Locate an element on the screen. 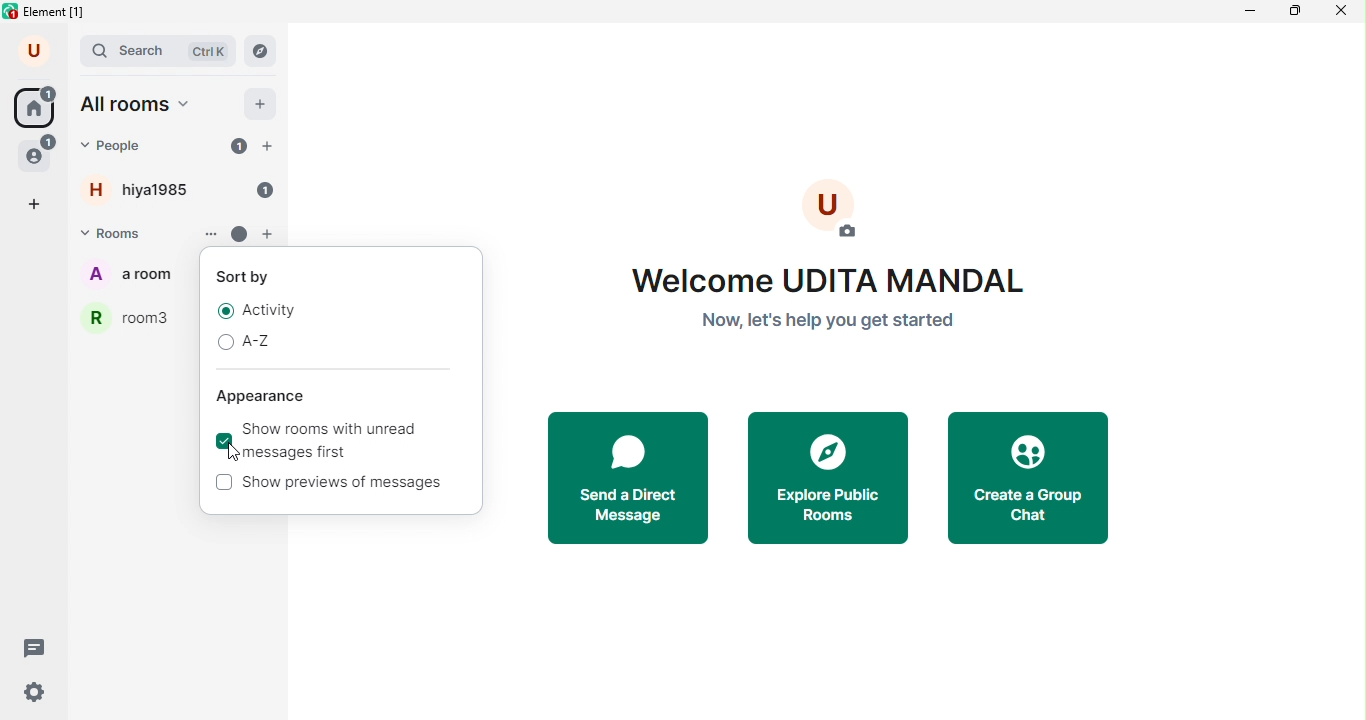 The image size is (1366, 720). people is located at coordinates (121, 147).